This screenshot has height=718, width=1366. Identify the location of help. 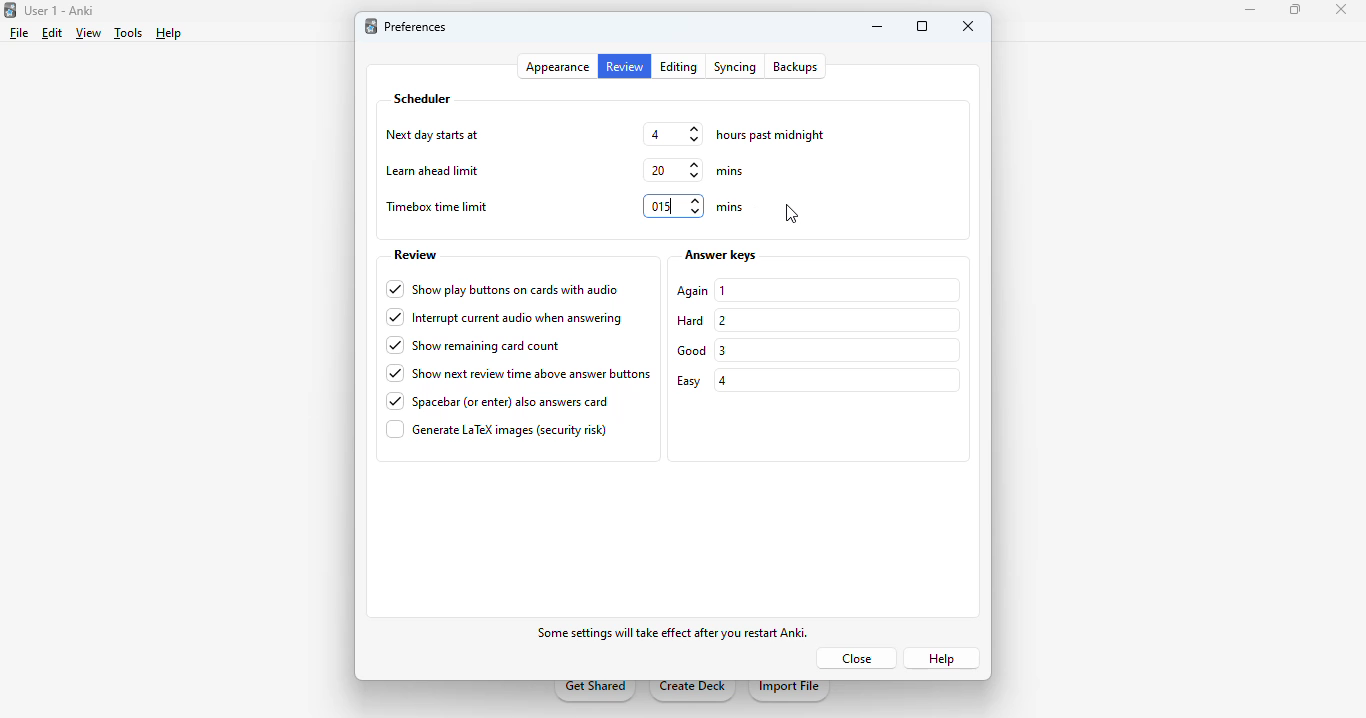
(939, 657).